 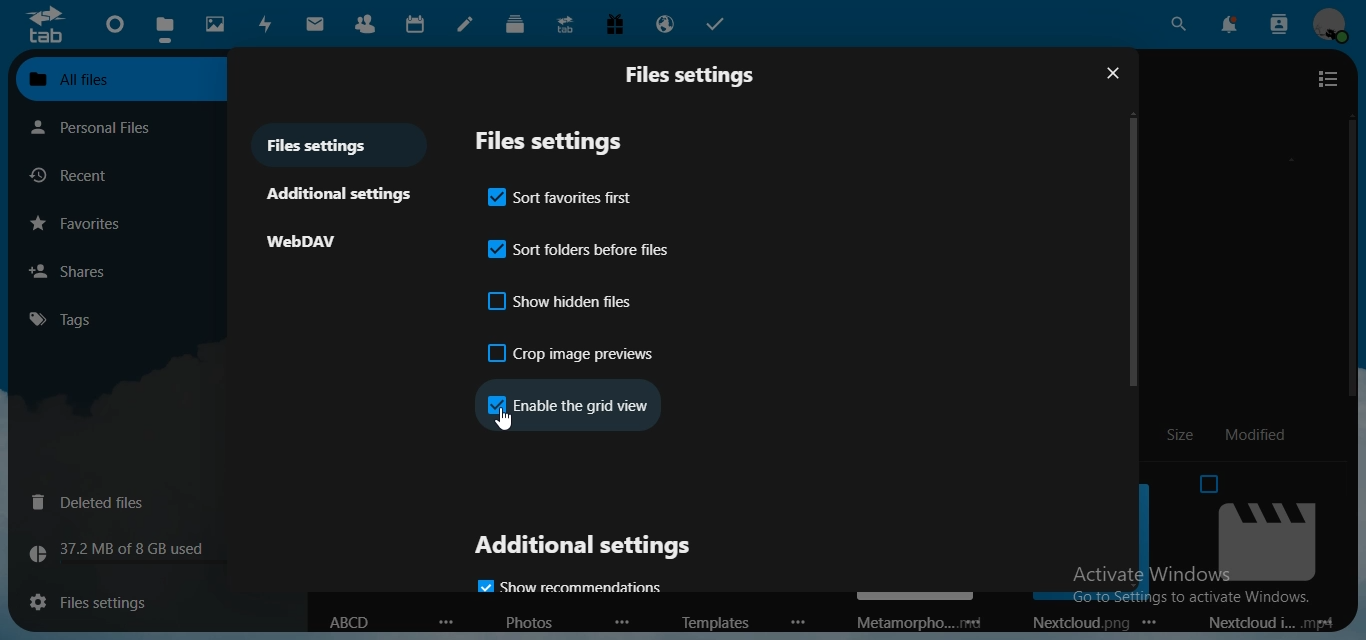 What do you see at coordinates (581, 246) in the screenshot?
I see `sort folders before files` at bounding box center [581, 246].